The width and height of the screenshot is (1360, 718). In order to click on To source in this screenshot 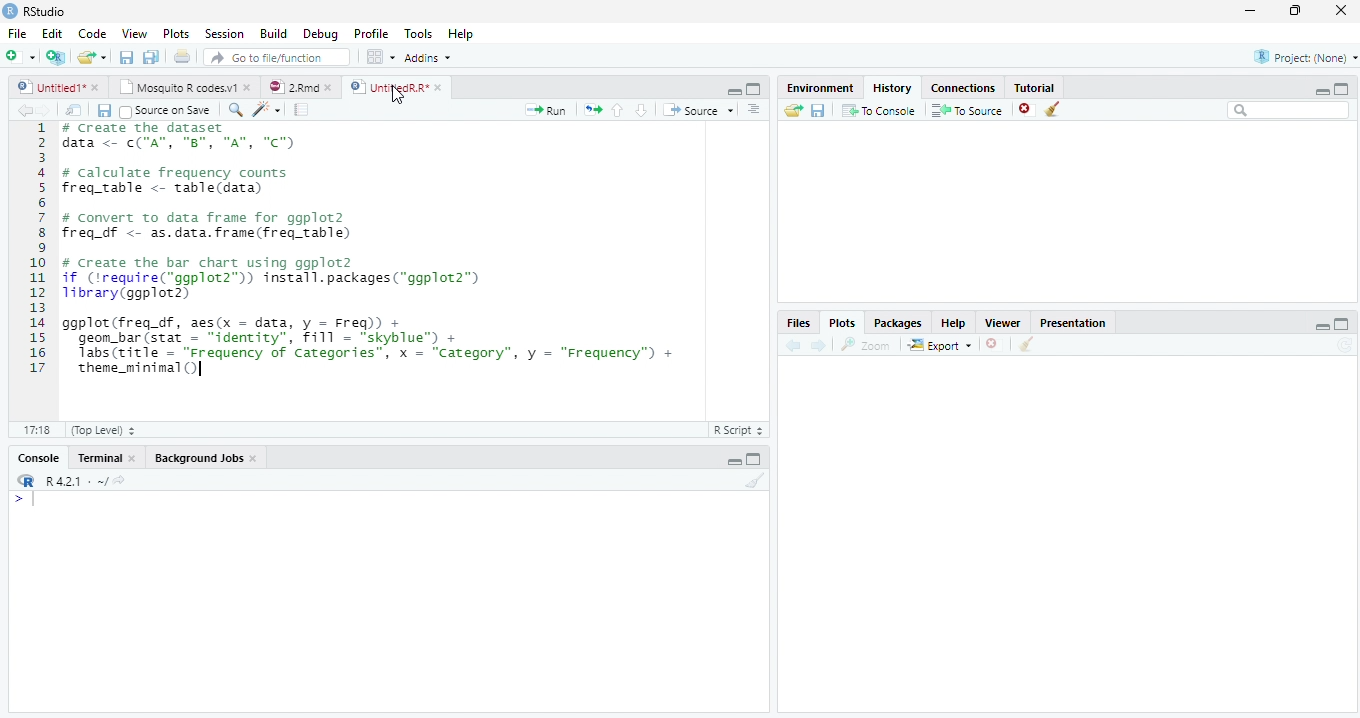, I will do `click(969, 110)`.